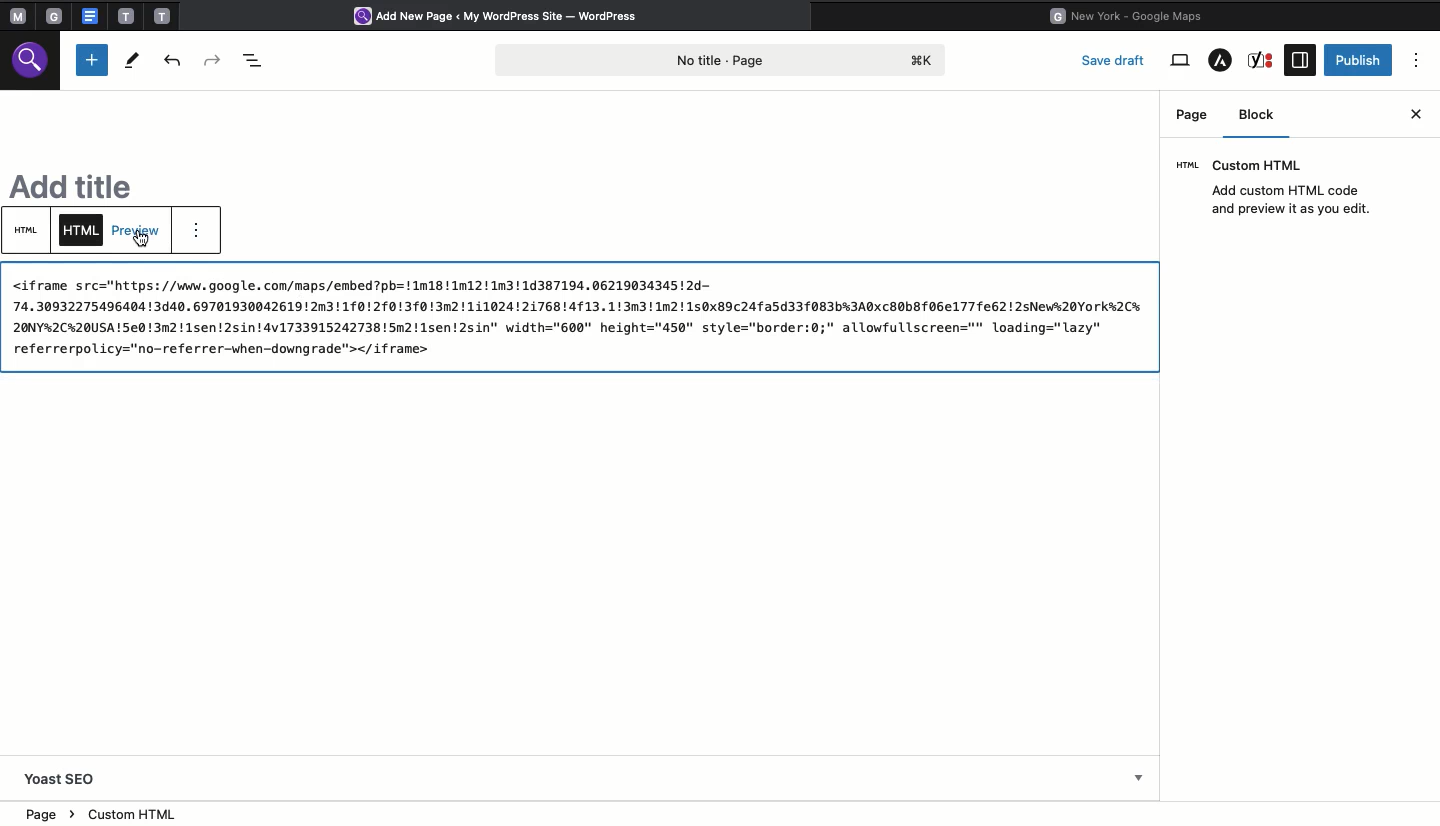 This screenshot has height=826, width=1440. What do you see at coordinates (126, 16) in the screenshot?
I see `tab` at bounding box center [126, 16].